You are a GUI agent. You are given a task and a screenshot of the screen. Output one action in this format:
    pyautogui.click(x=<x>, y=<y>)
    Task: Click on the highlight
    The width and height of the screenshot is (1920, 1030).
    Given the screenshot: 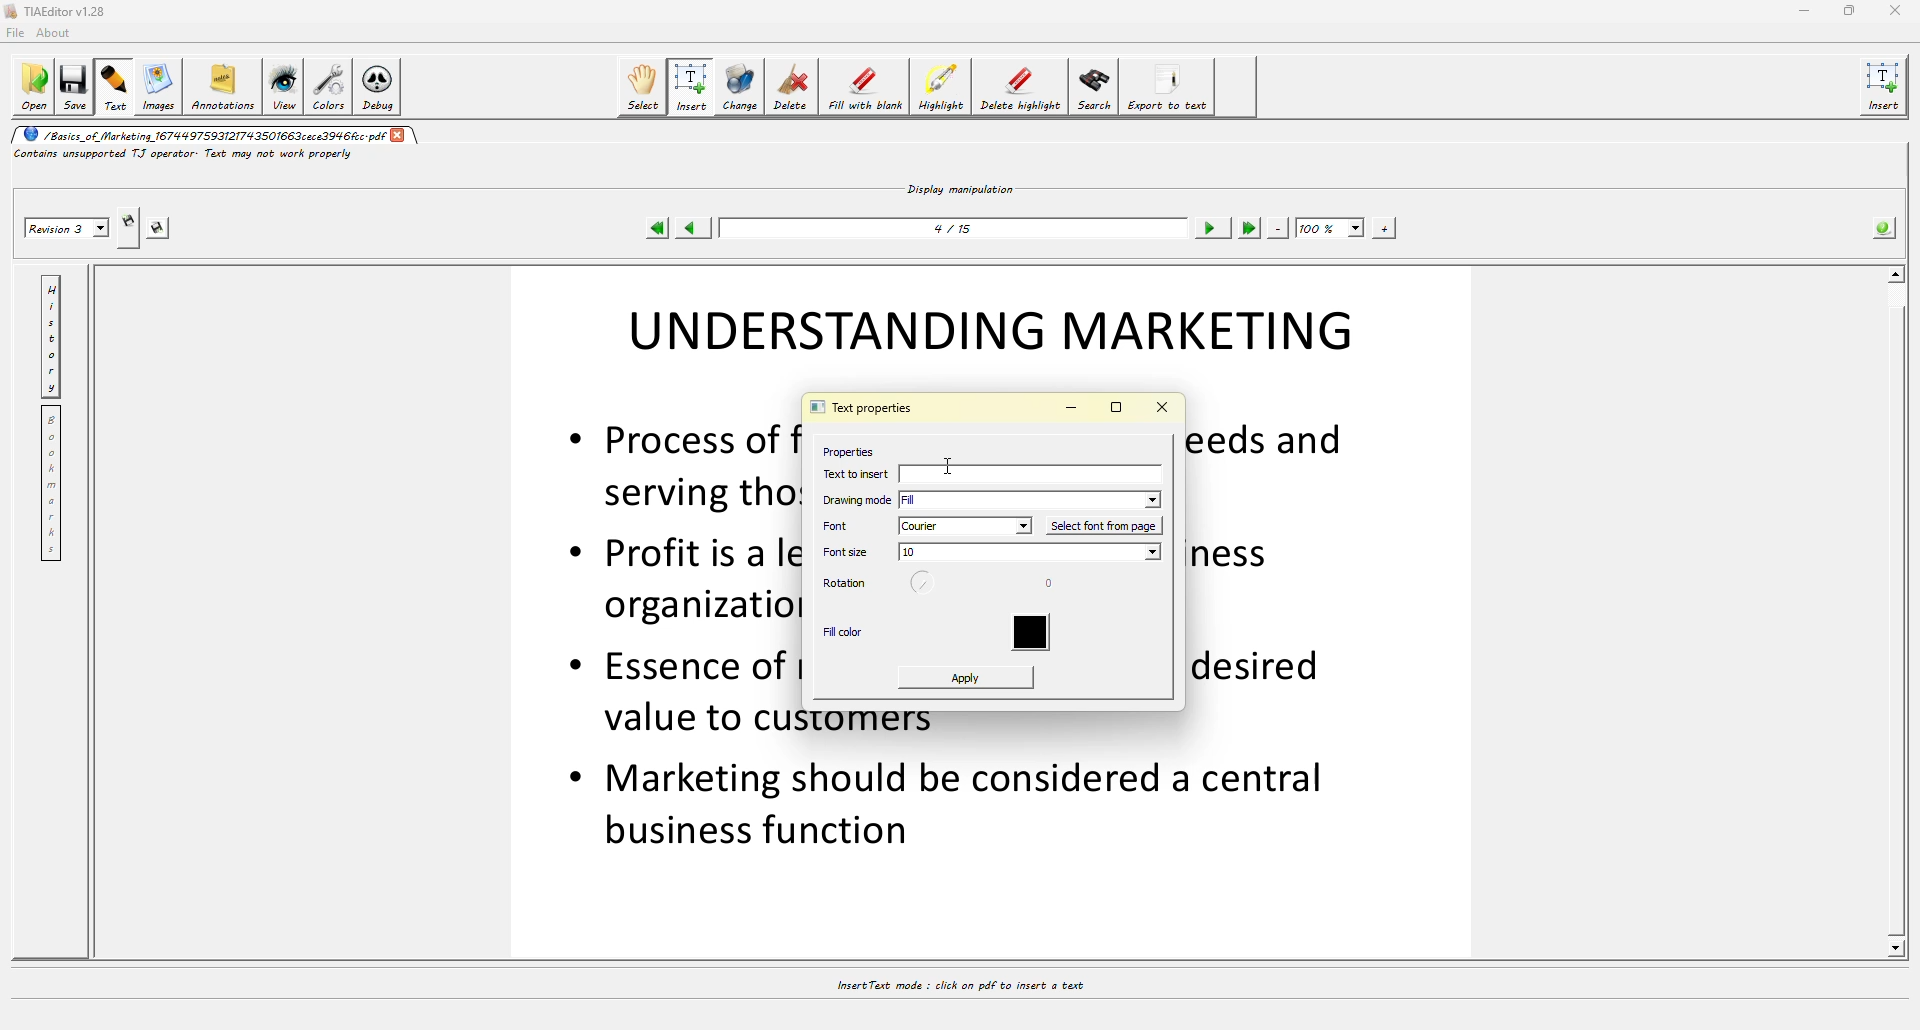 What is the action you would take?
    pyautogui.click(x=941, y=87)
    